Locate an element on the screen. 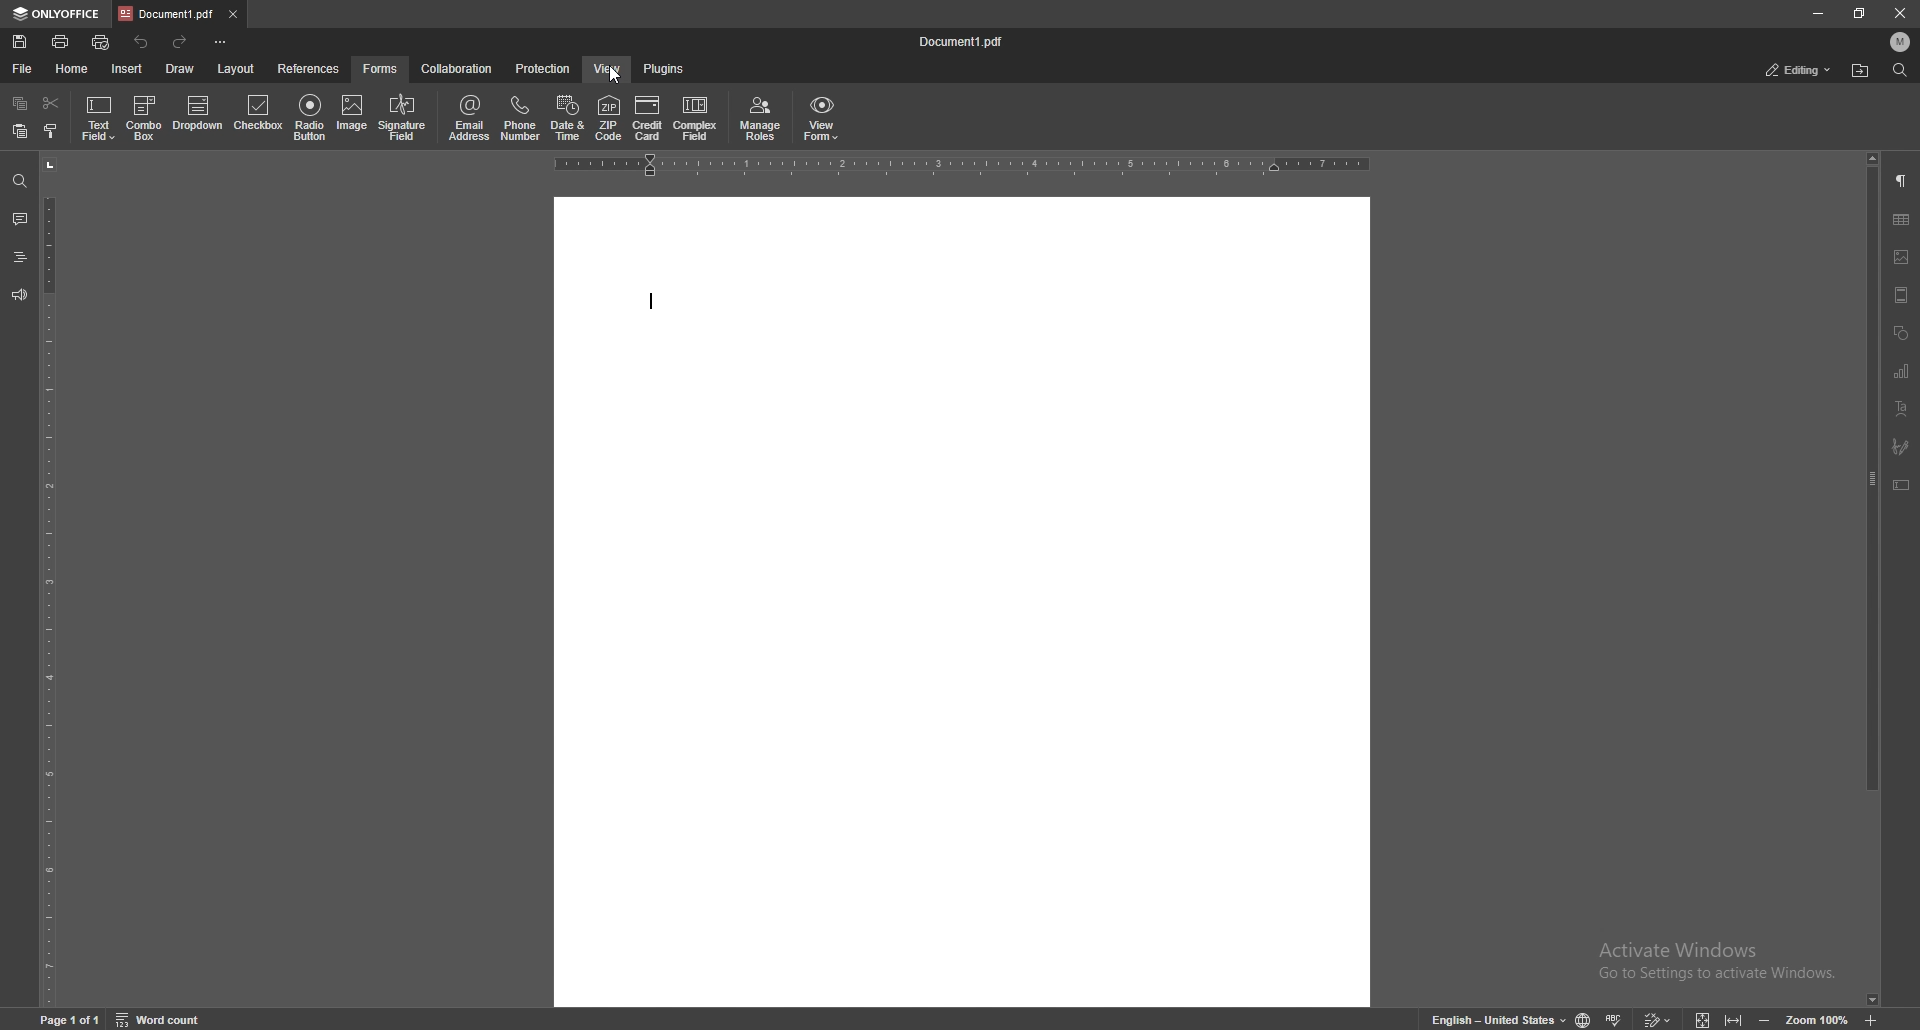 The width and height of the screenshot is (1920, 1030). find is located at coordinates (19, 181).